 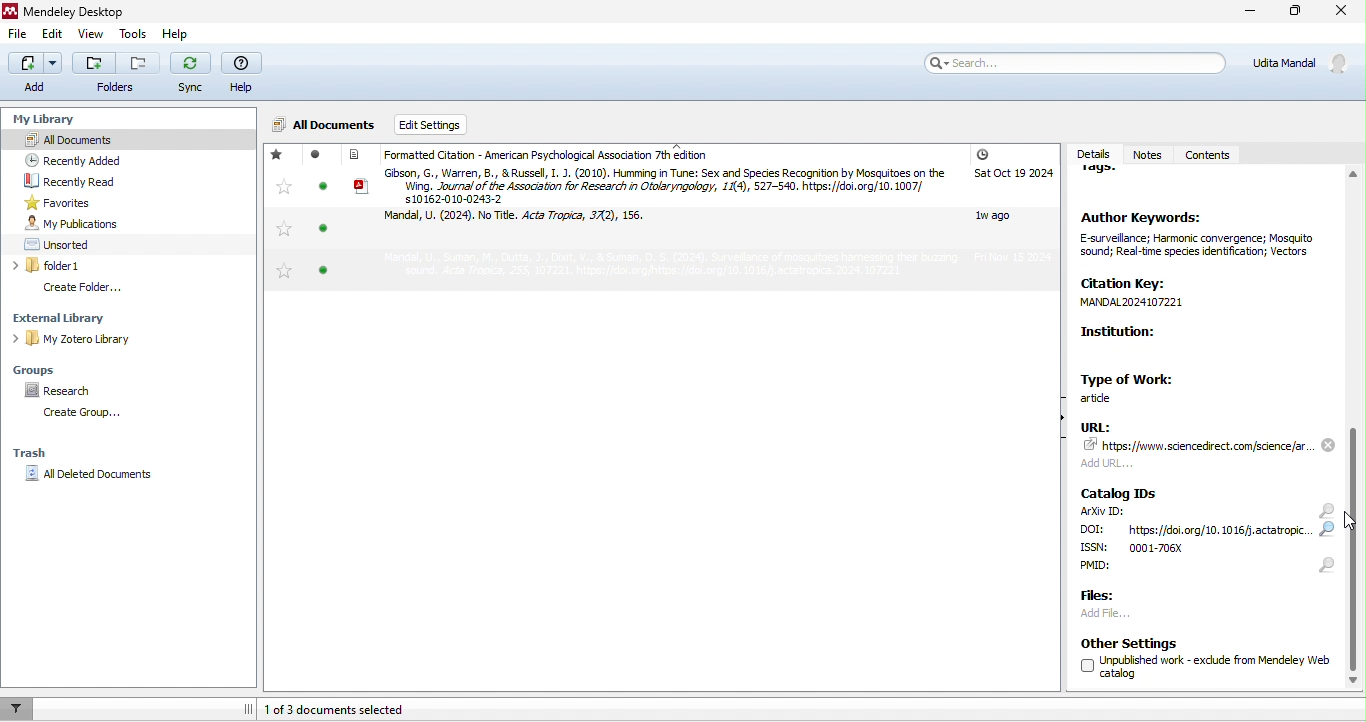 I want to click on 1 of 3 documents selected, so click(x=360, y=708).